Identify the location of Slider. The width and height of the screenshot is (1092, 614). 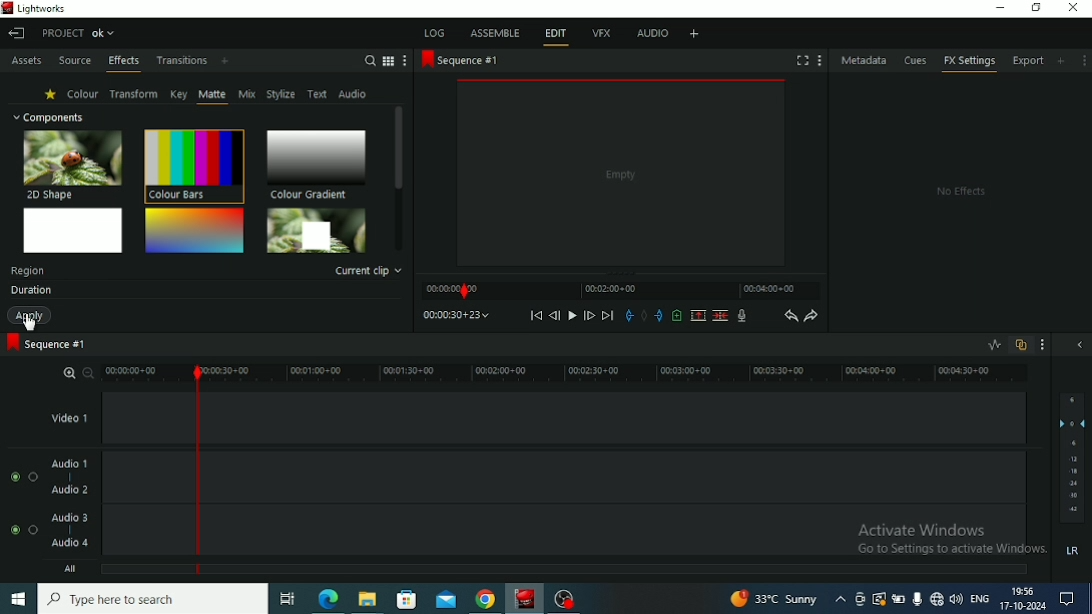
(141, 373).